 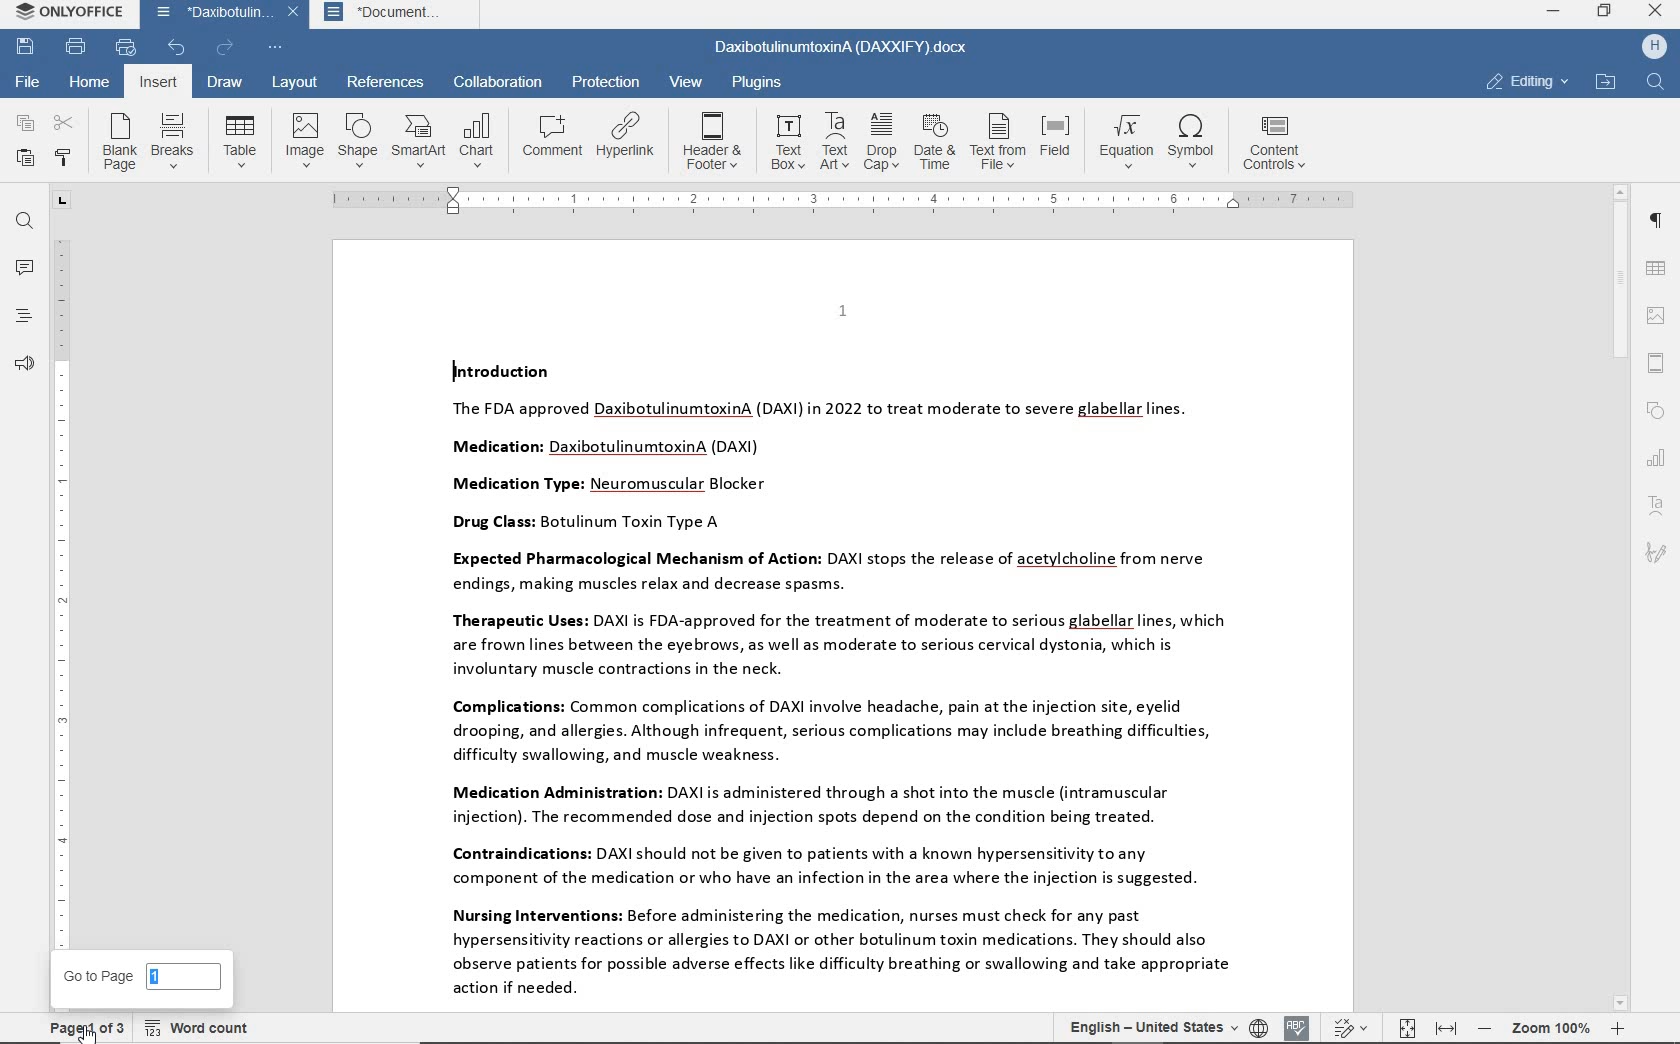 What do you see at coordinates (604, 82) in the screenshot?
I see `protection` at bounding box center [604, 82].